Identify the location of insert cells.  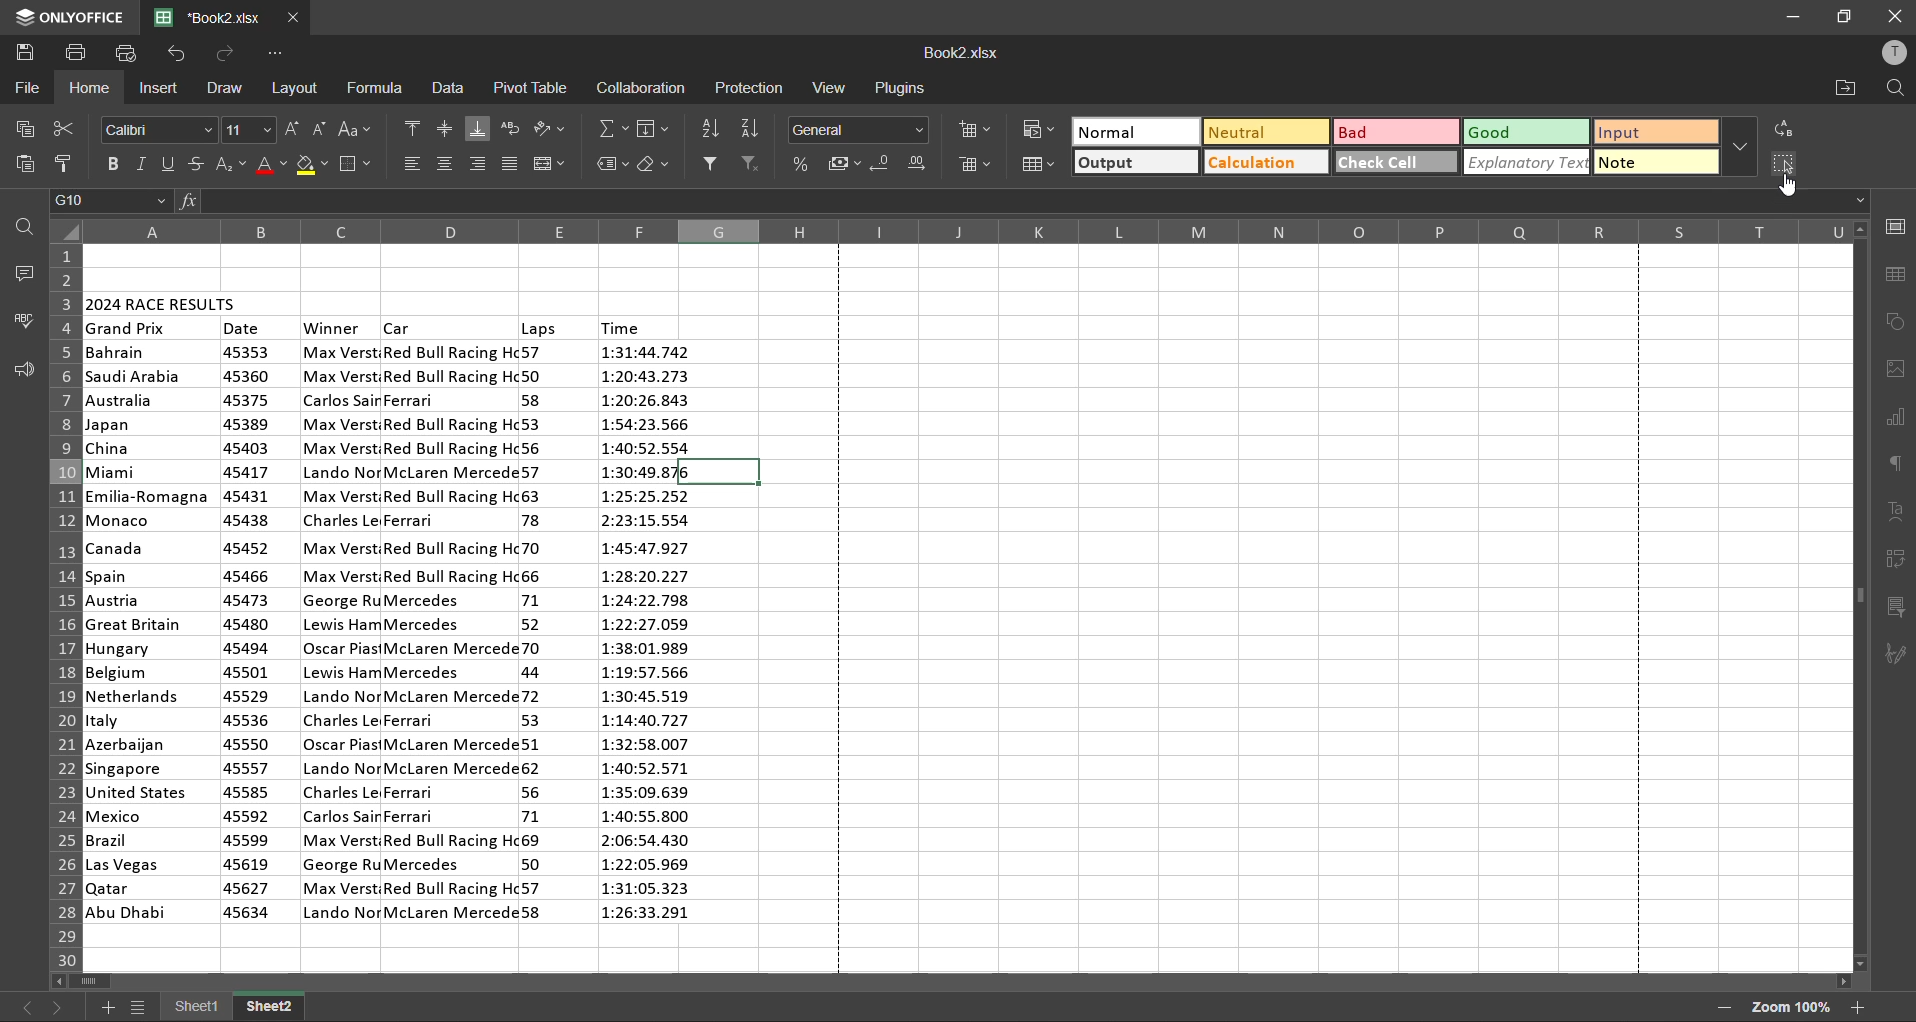
(973, 131).